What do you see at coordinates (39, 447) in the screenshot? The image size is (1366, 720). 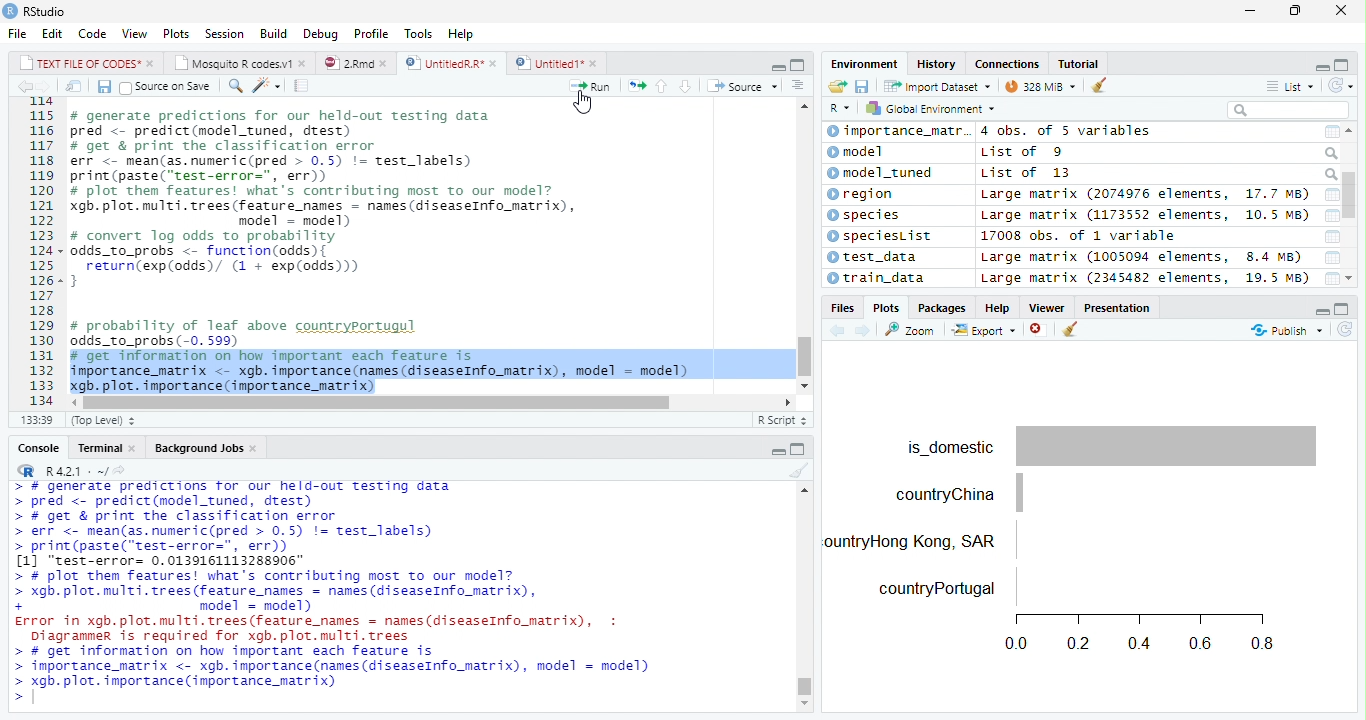 I see `Console` at bounding box center [39, 447].